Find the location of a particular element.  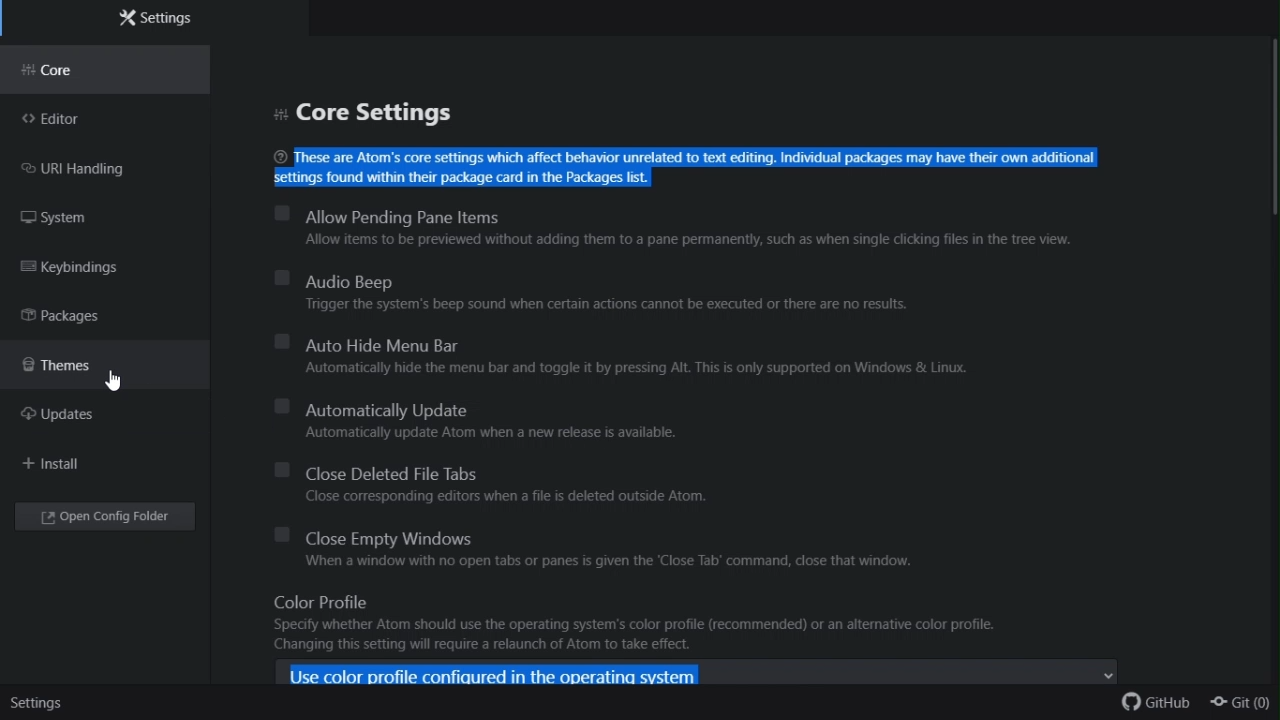

FREE TRIAL EXPIREDsystem is located at coordinates (60, 214).